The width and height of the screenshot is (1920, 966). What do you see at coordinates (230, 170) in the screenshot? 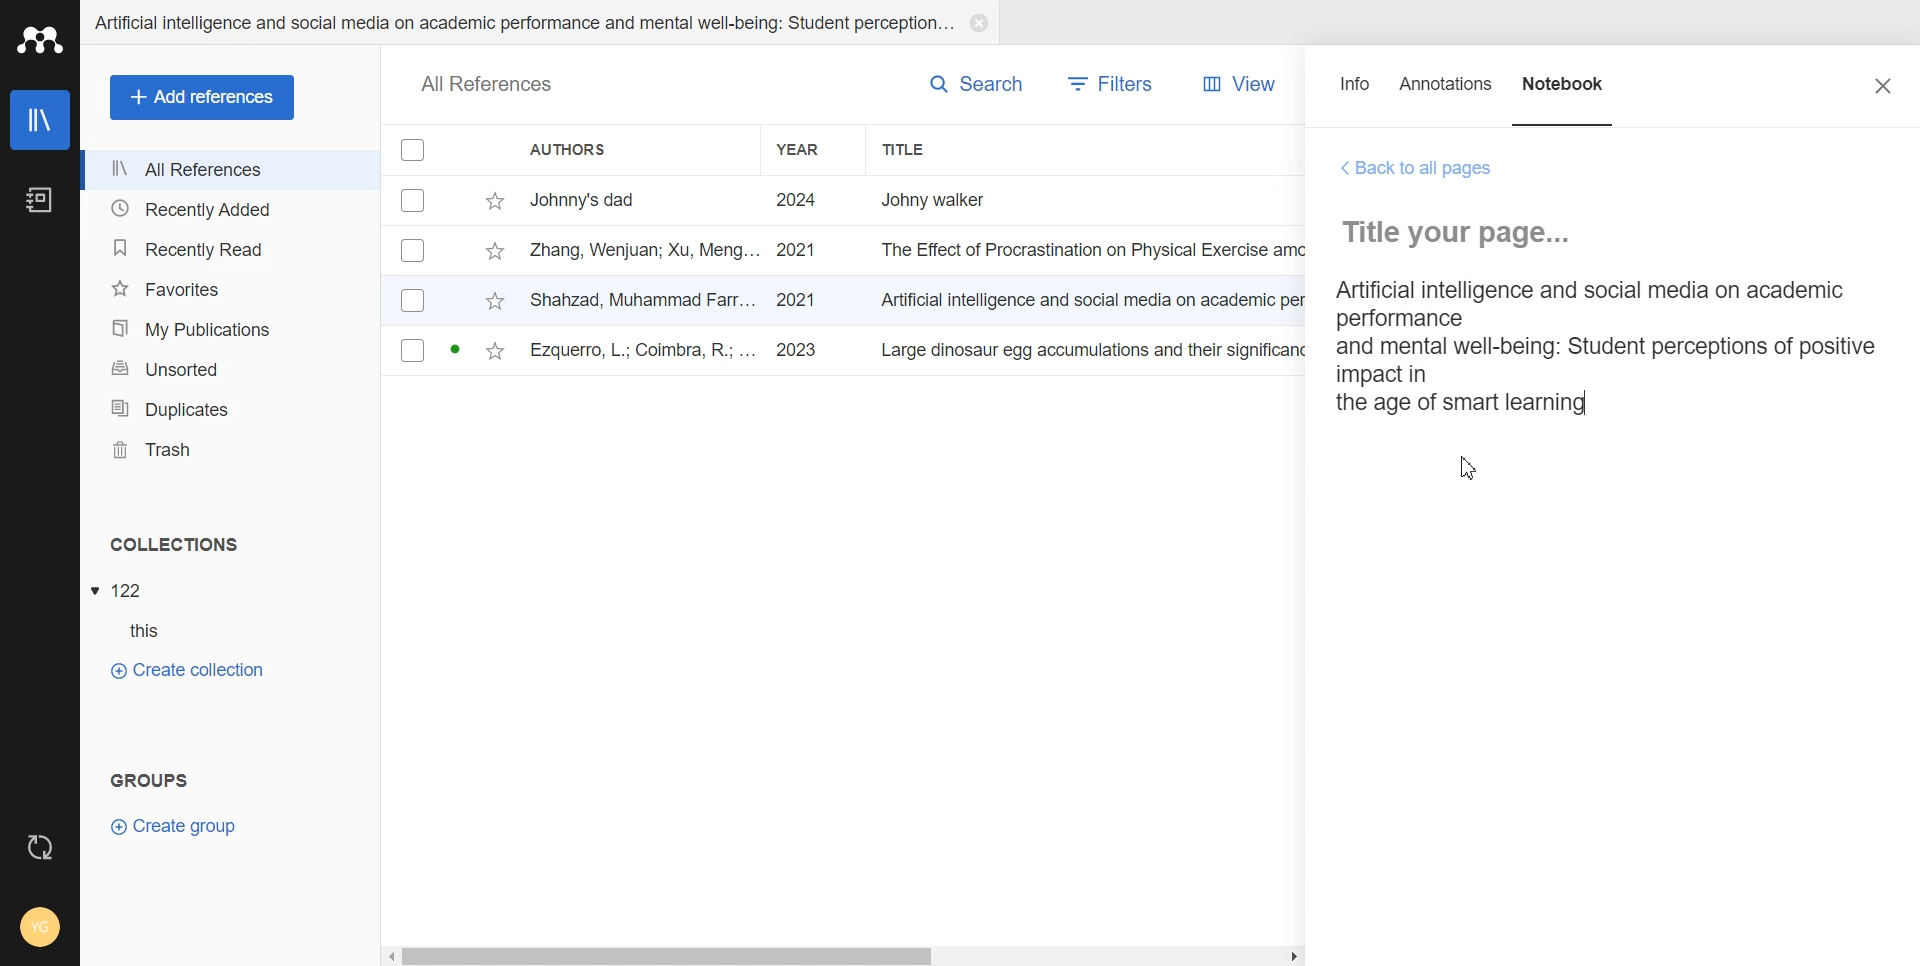
I see `All References` at bounding box center [230, 170].